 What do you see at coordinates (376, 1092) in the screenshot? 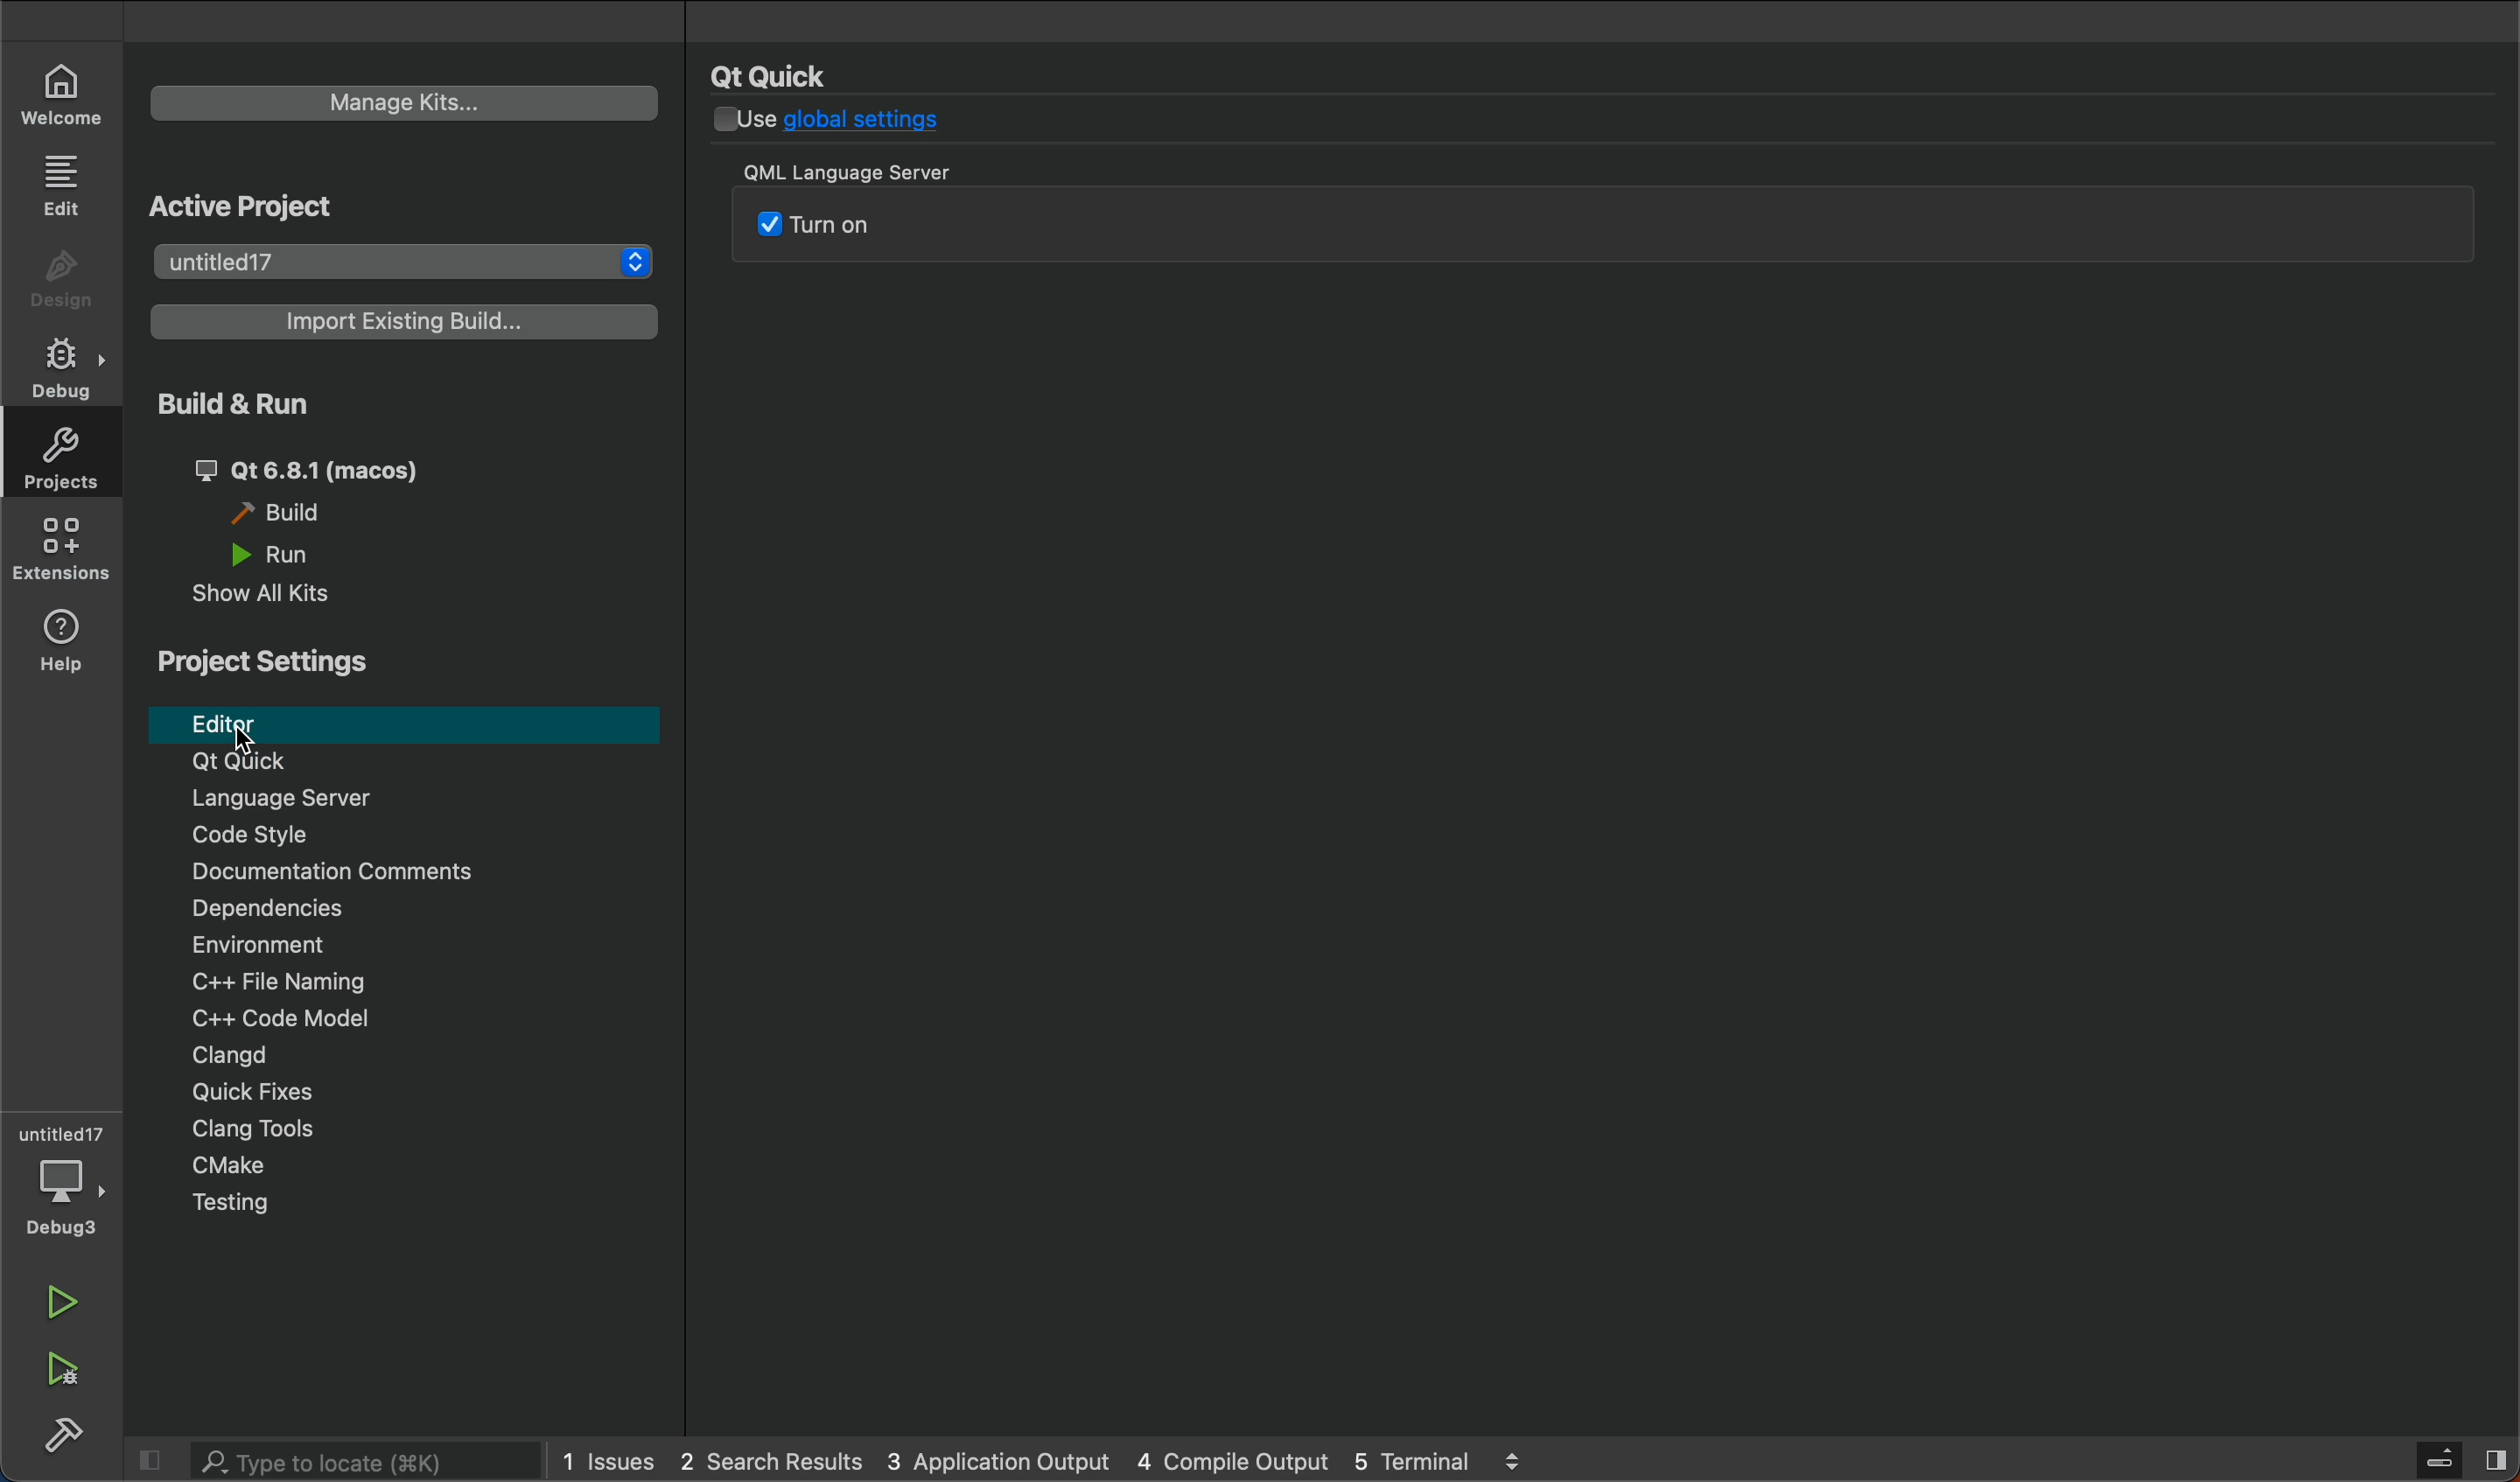
I see `Quick Fixes` at bounding box center [376, 1092].